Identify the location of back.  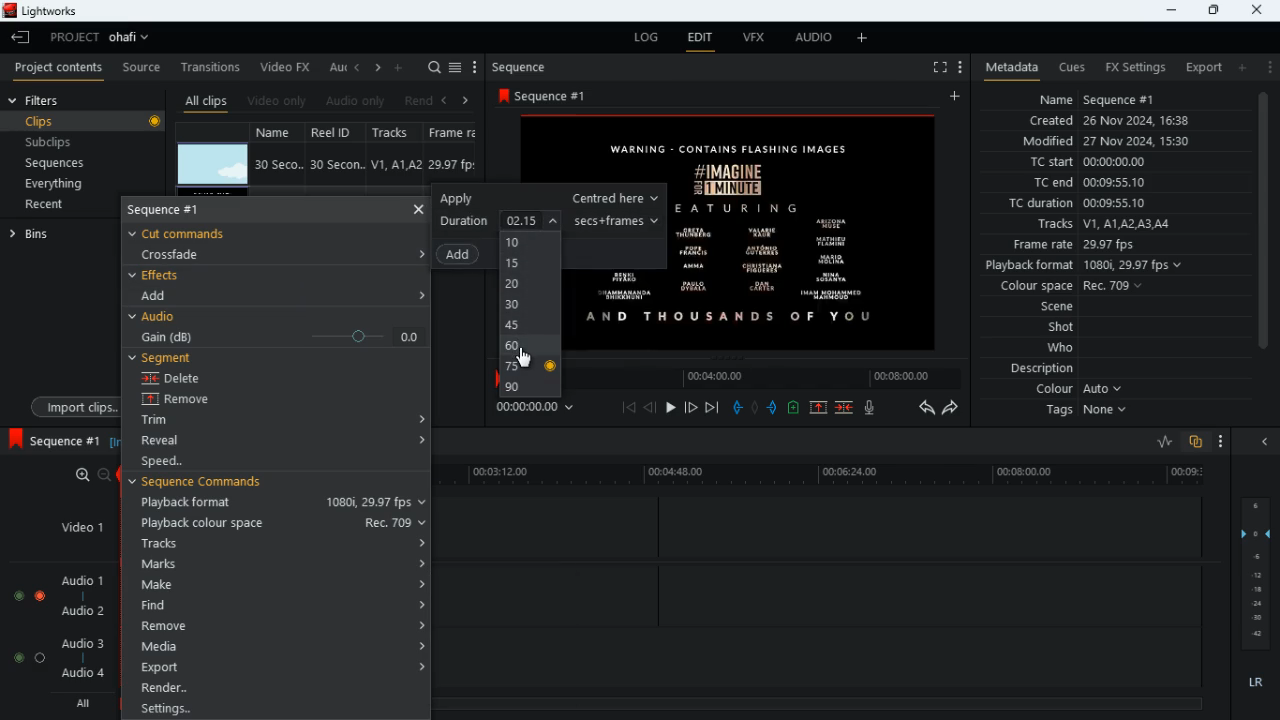
(443, 101).